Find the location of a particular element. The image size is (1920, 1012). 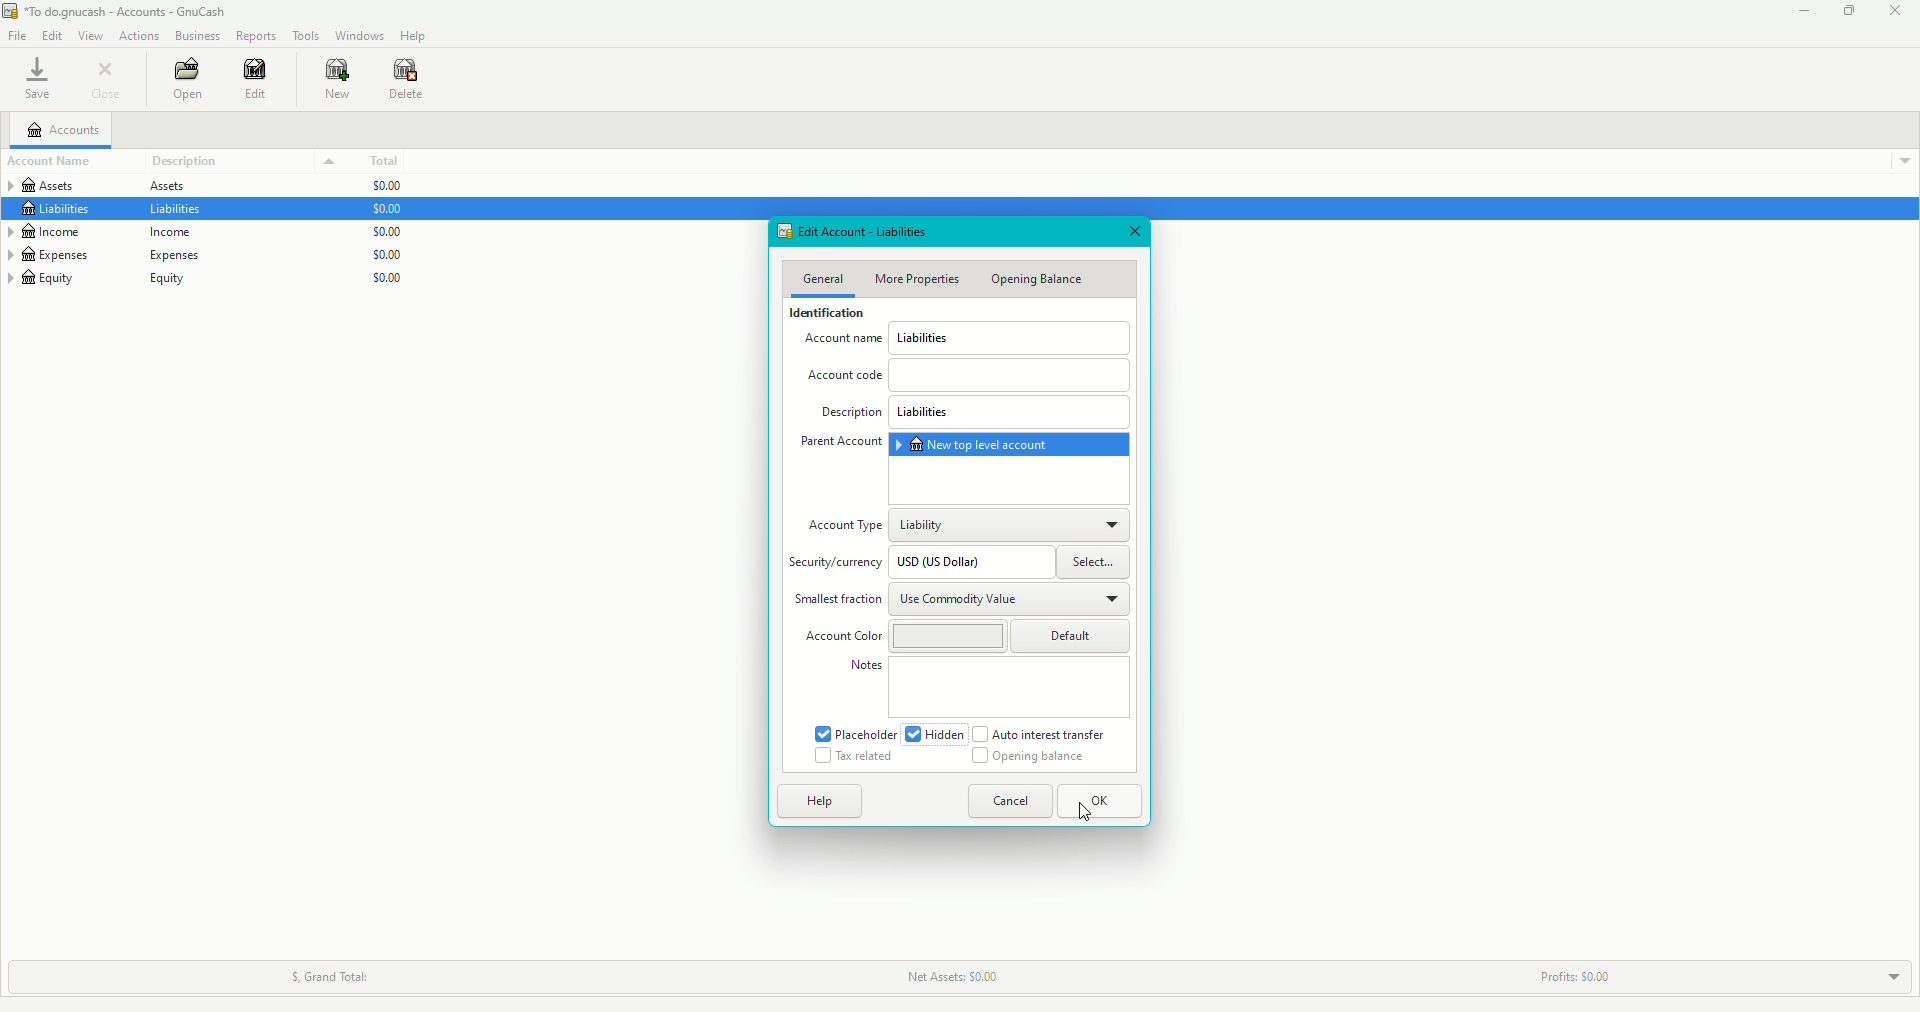

Notes is located at coordinates (866, 667).